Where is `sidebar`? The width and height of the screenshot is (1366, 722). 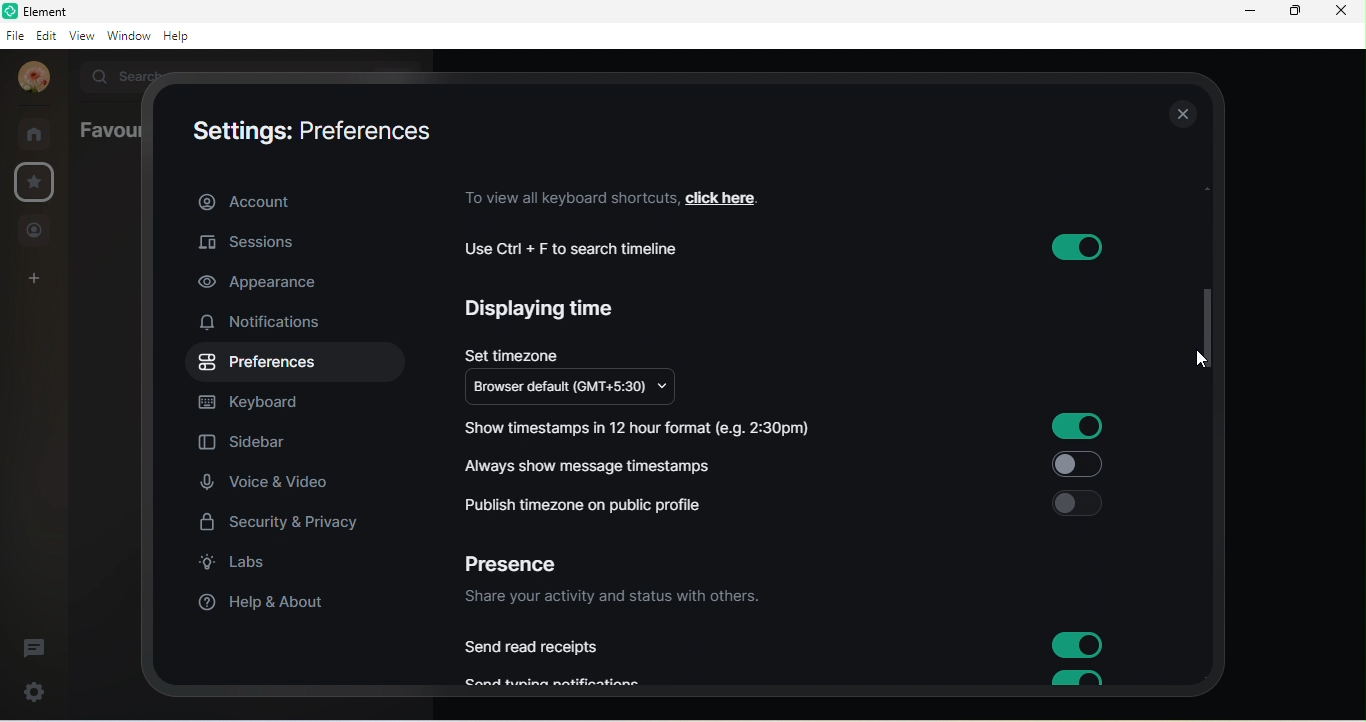 sidebar is located at coordinates (245, 445).